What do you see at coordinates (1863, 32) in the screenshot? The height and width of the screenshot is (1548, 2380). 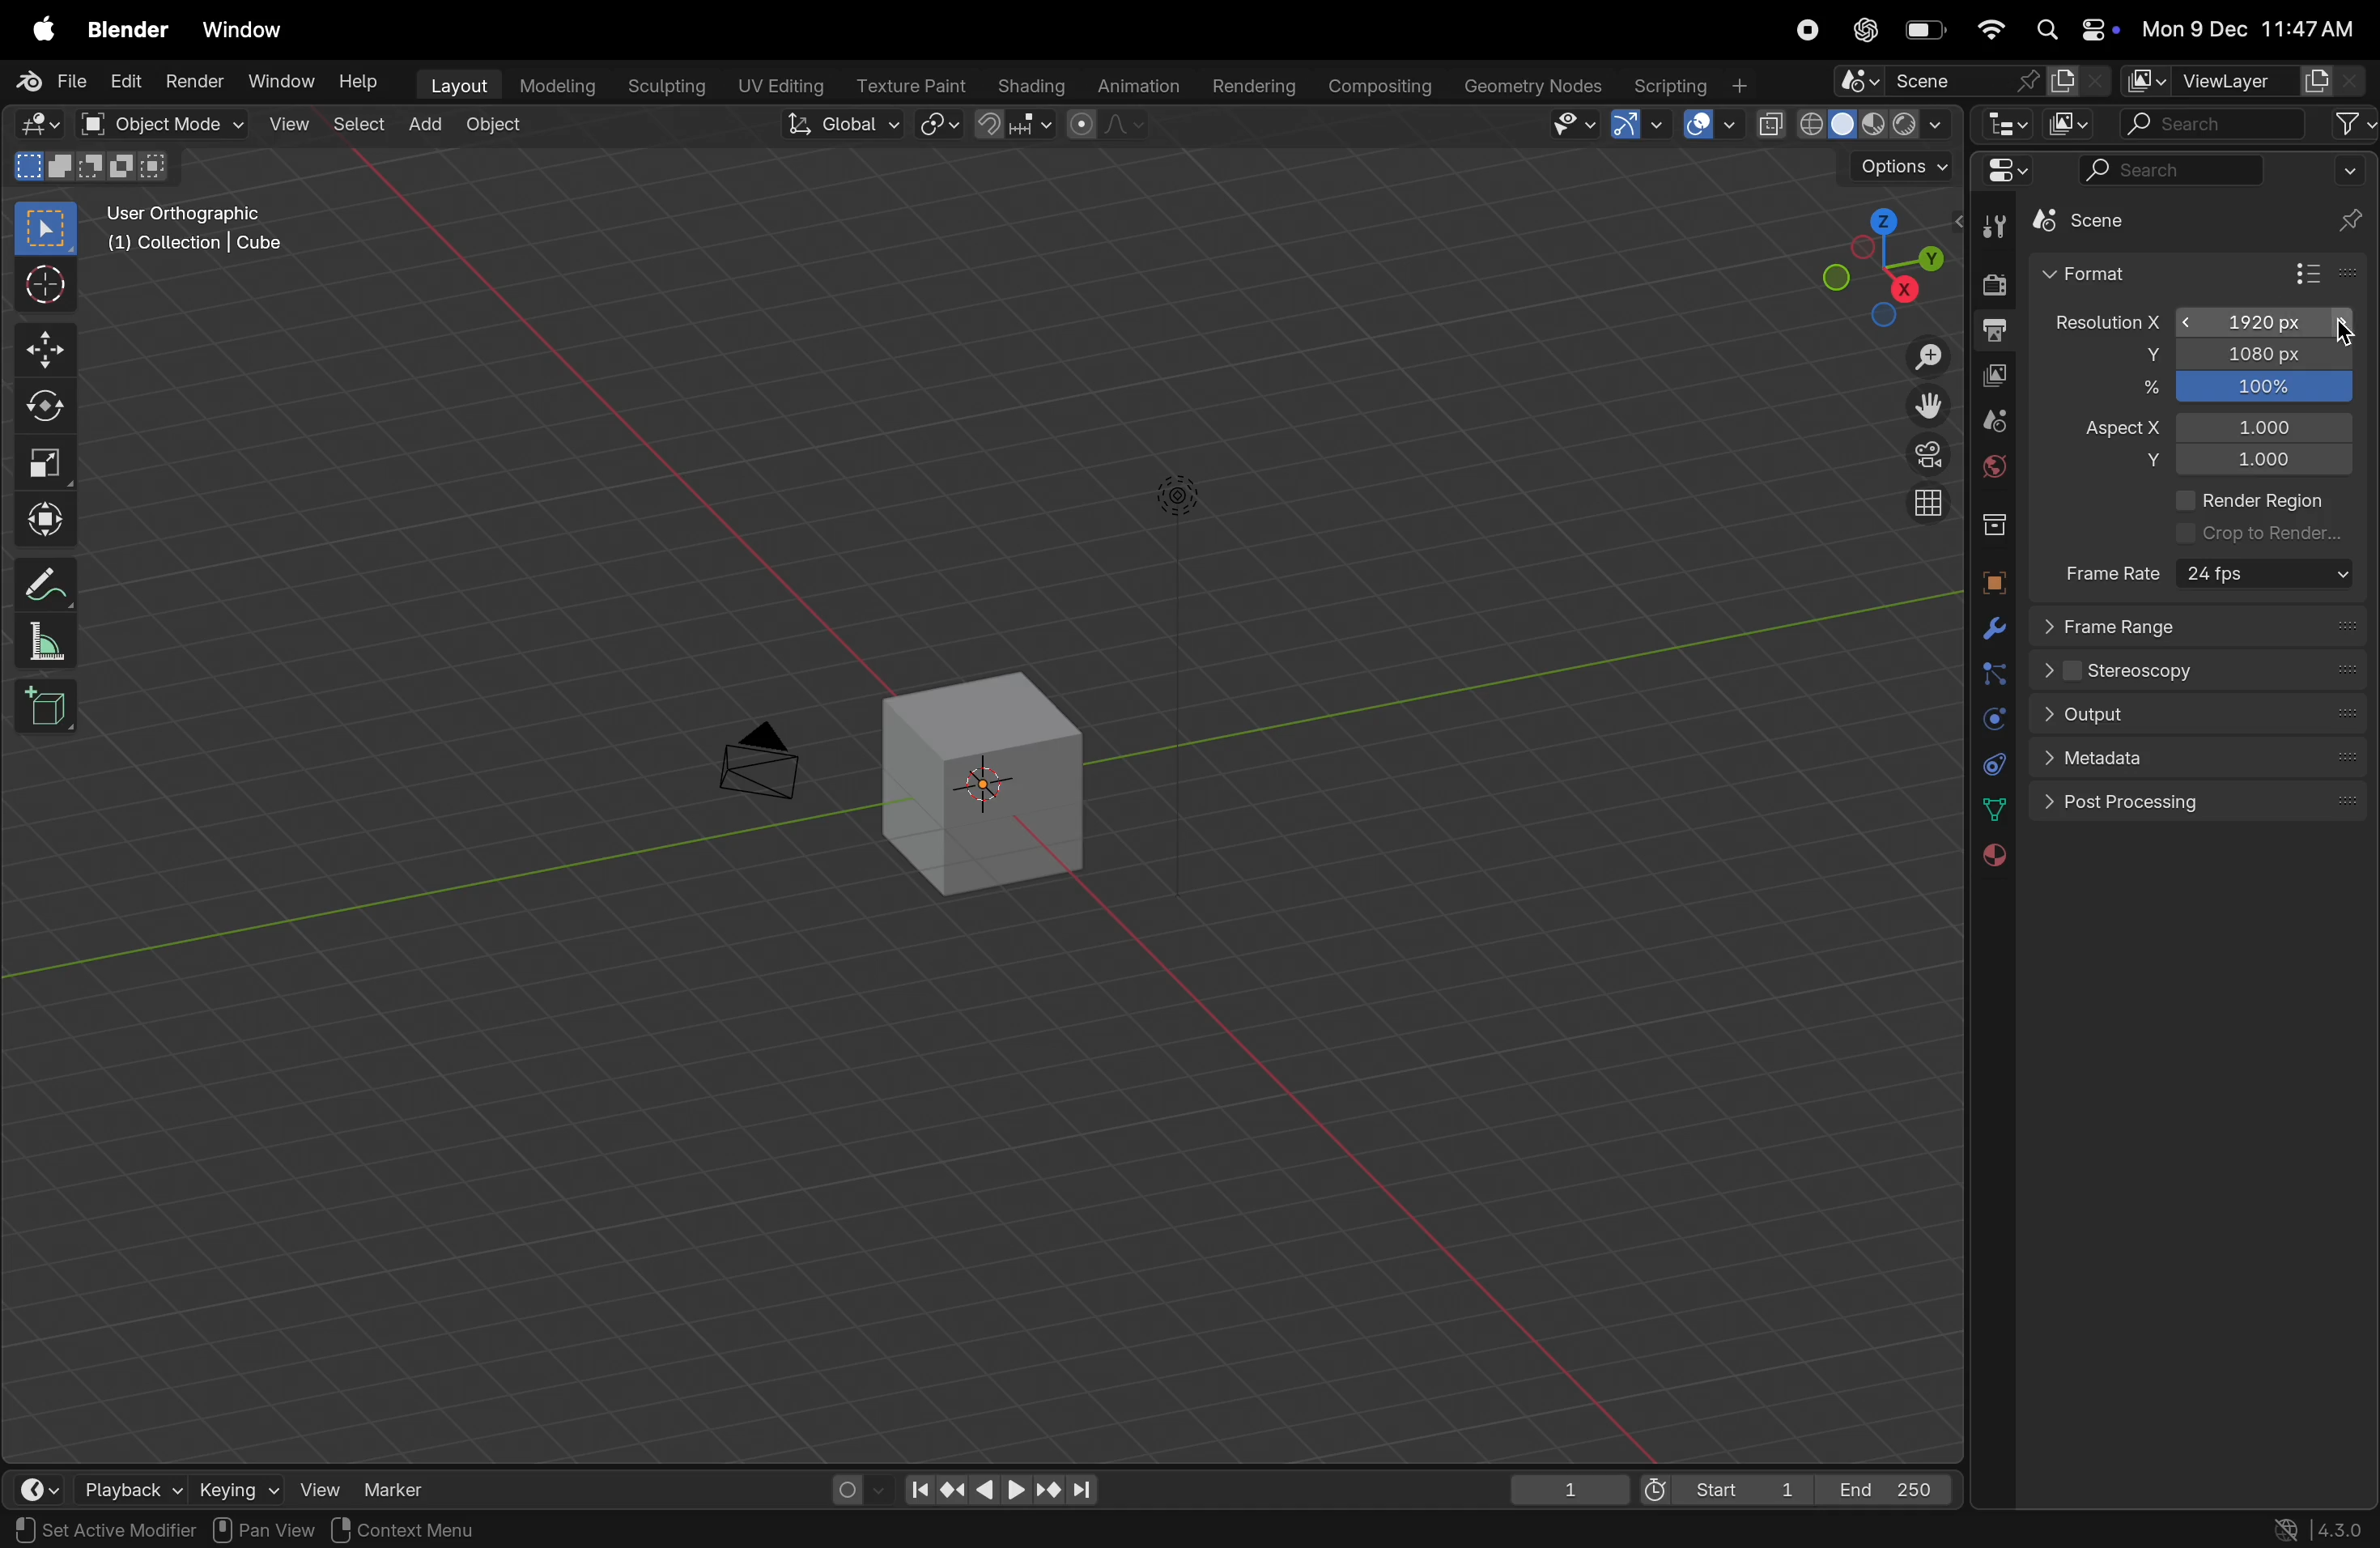 I see `chatgpt` at bounding box center [1863, 32].